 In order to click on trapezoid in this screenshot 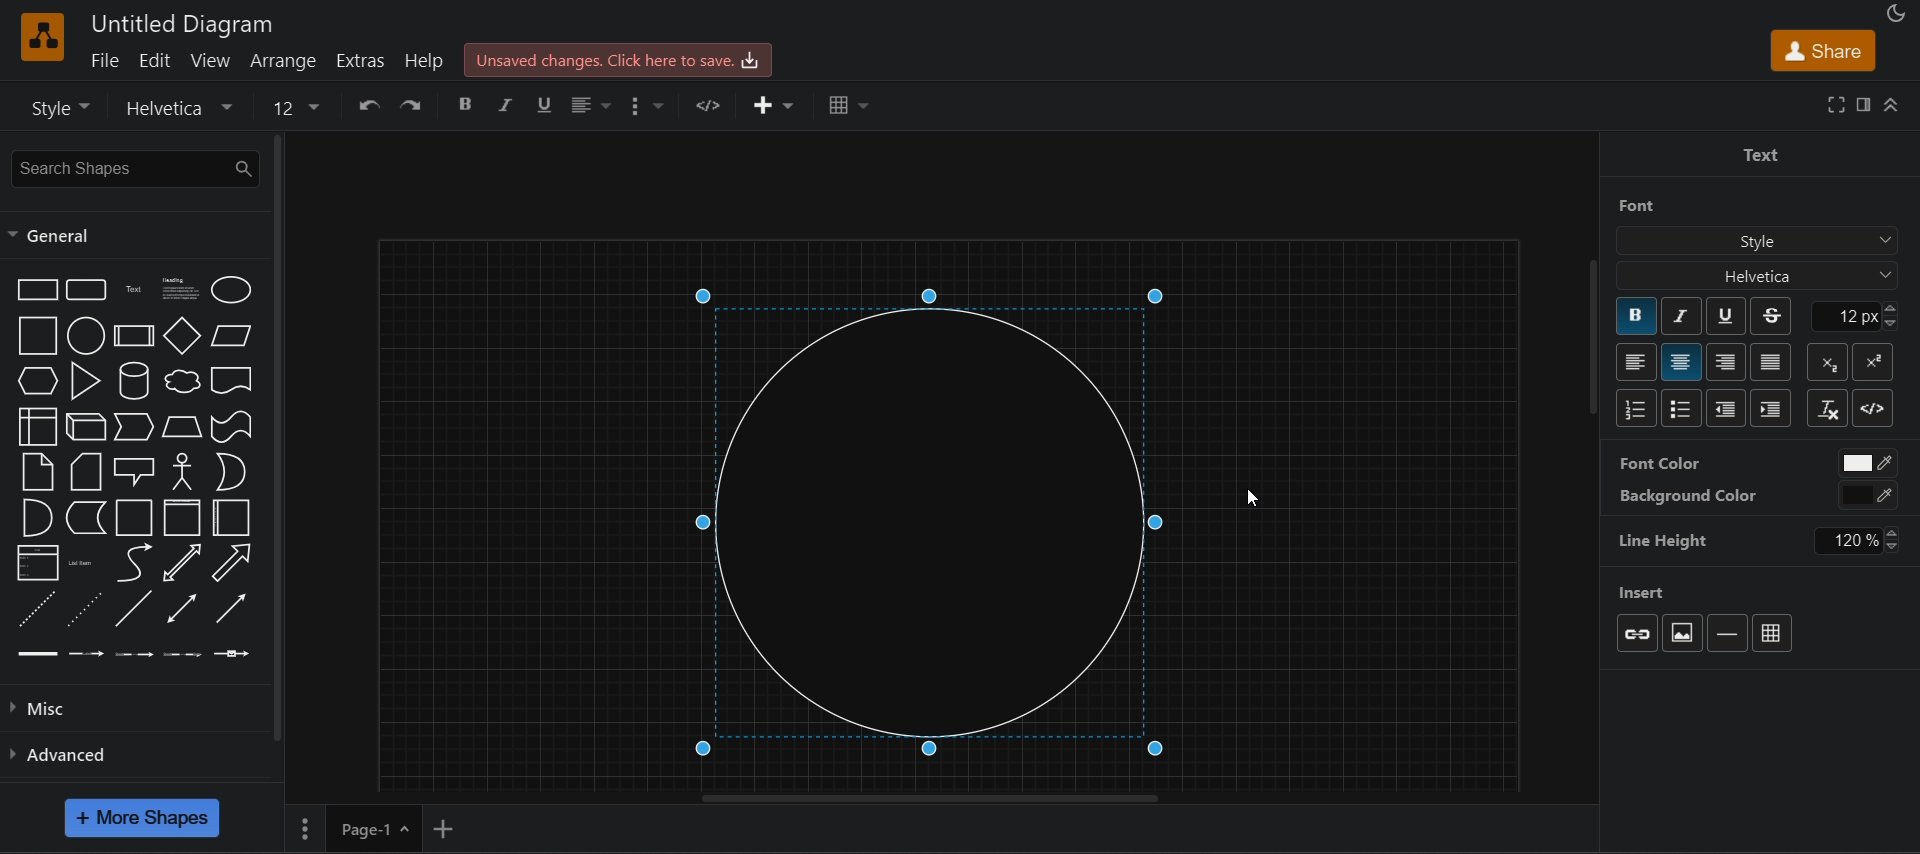, I will do `click(184, 431)`.